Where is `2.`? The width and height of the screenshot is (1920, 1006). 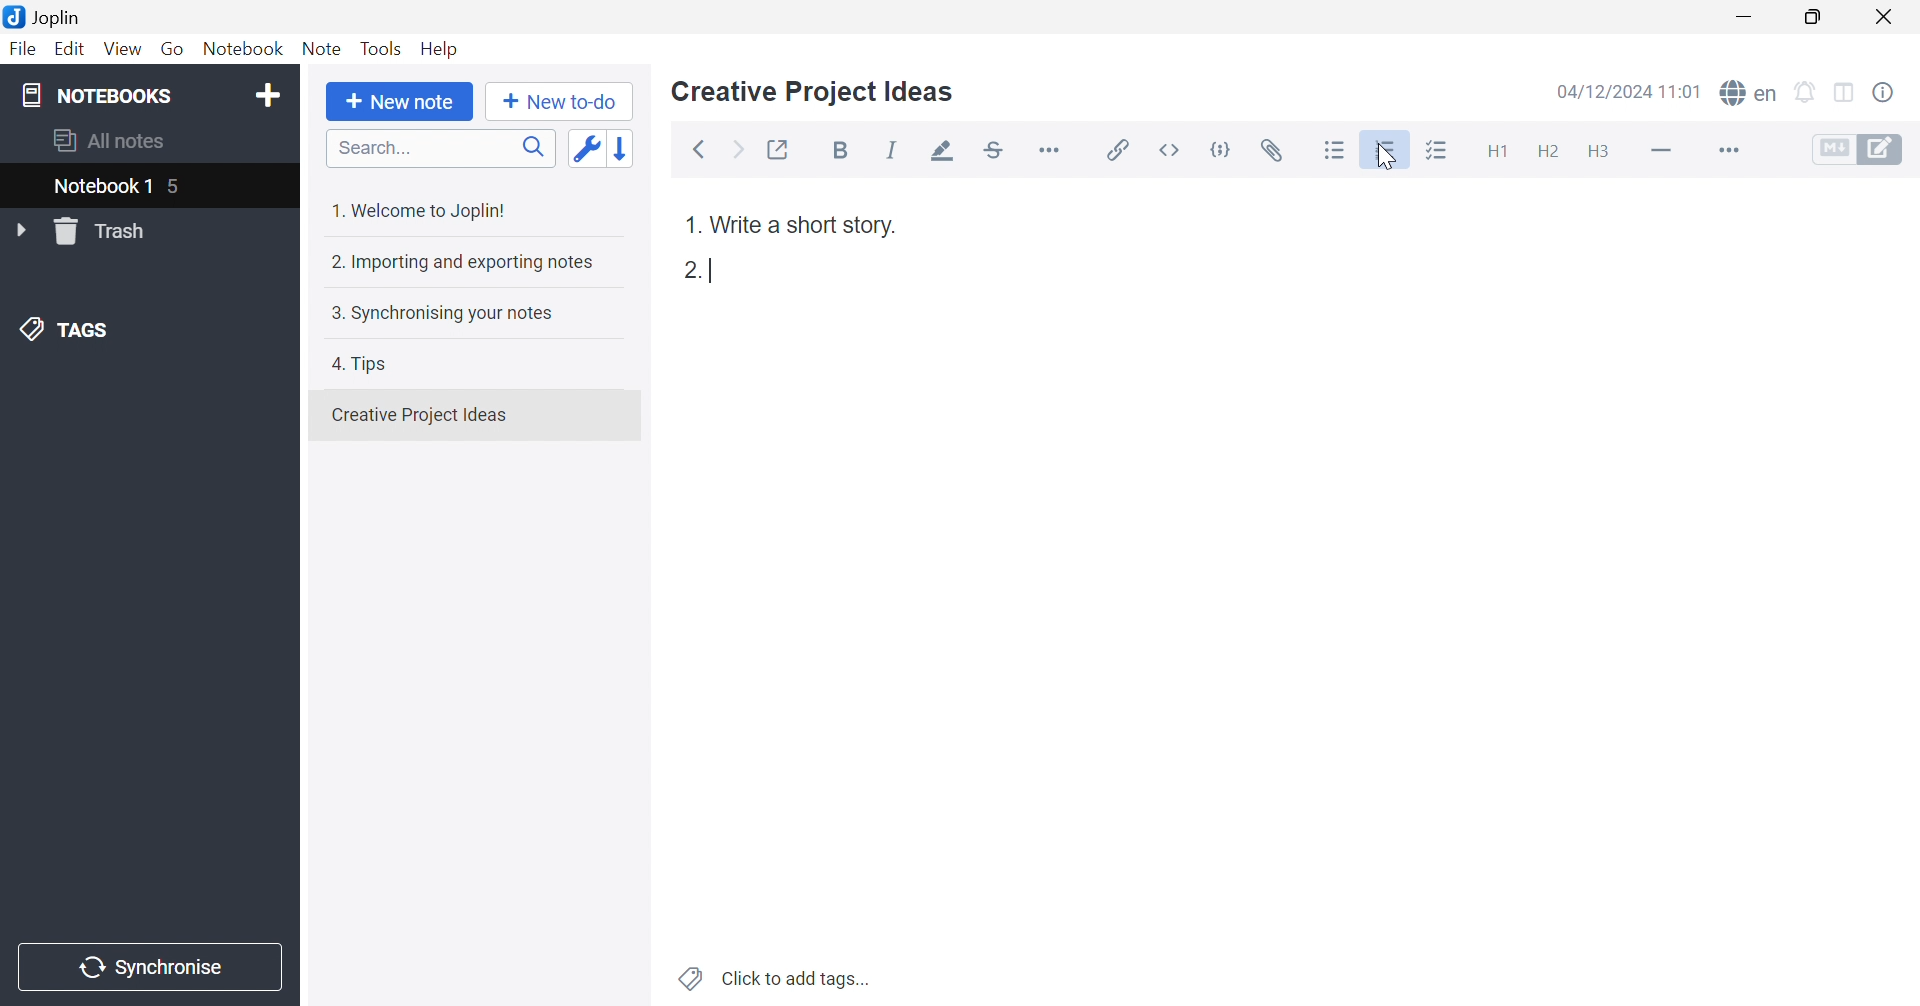
2. is located at coordinates (697, 273).